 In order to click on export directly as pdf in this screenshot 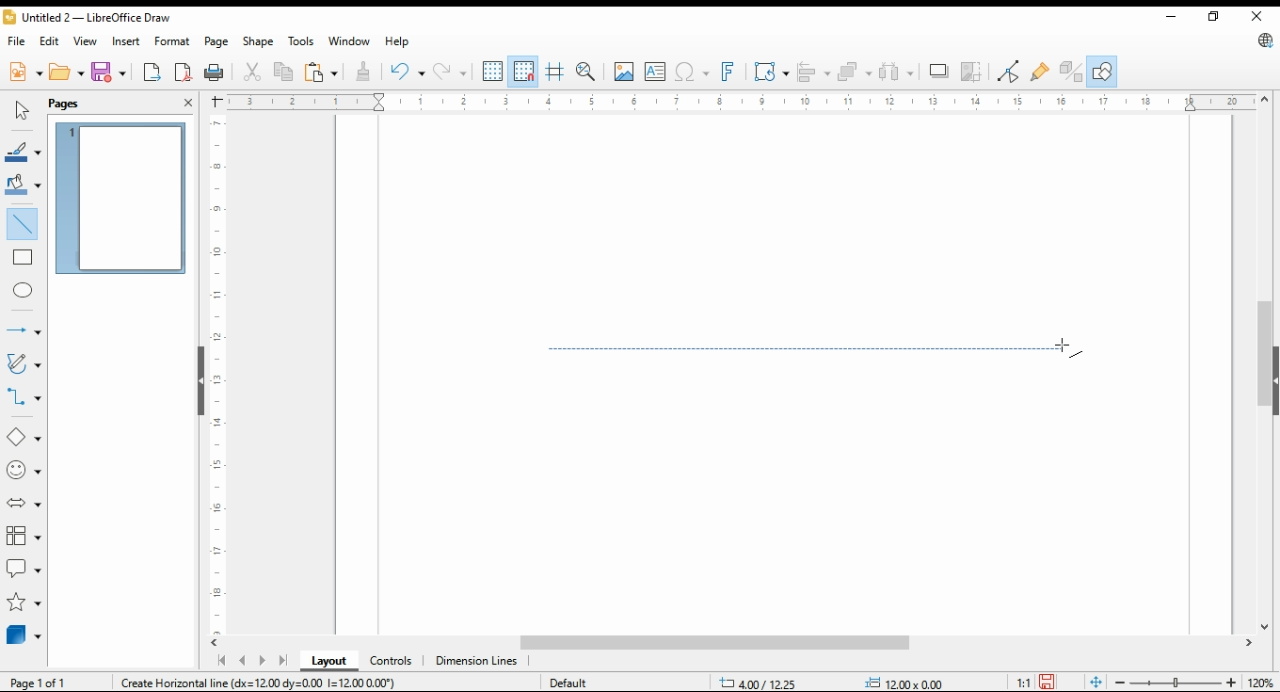, I will do `click(184, 71)`.